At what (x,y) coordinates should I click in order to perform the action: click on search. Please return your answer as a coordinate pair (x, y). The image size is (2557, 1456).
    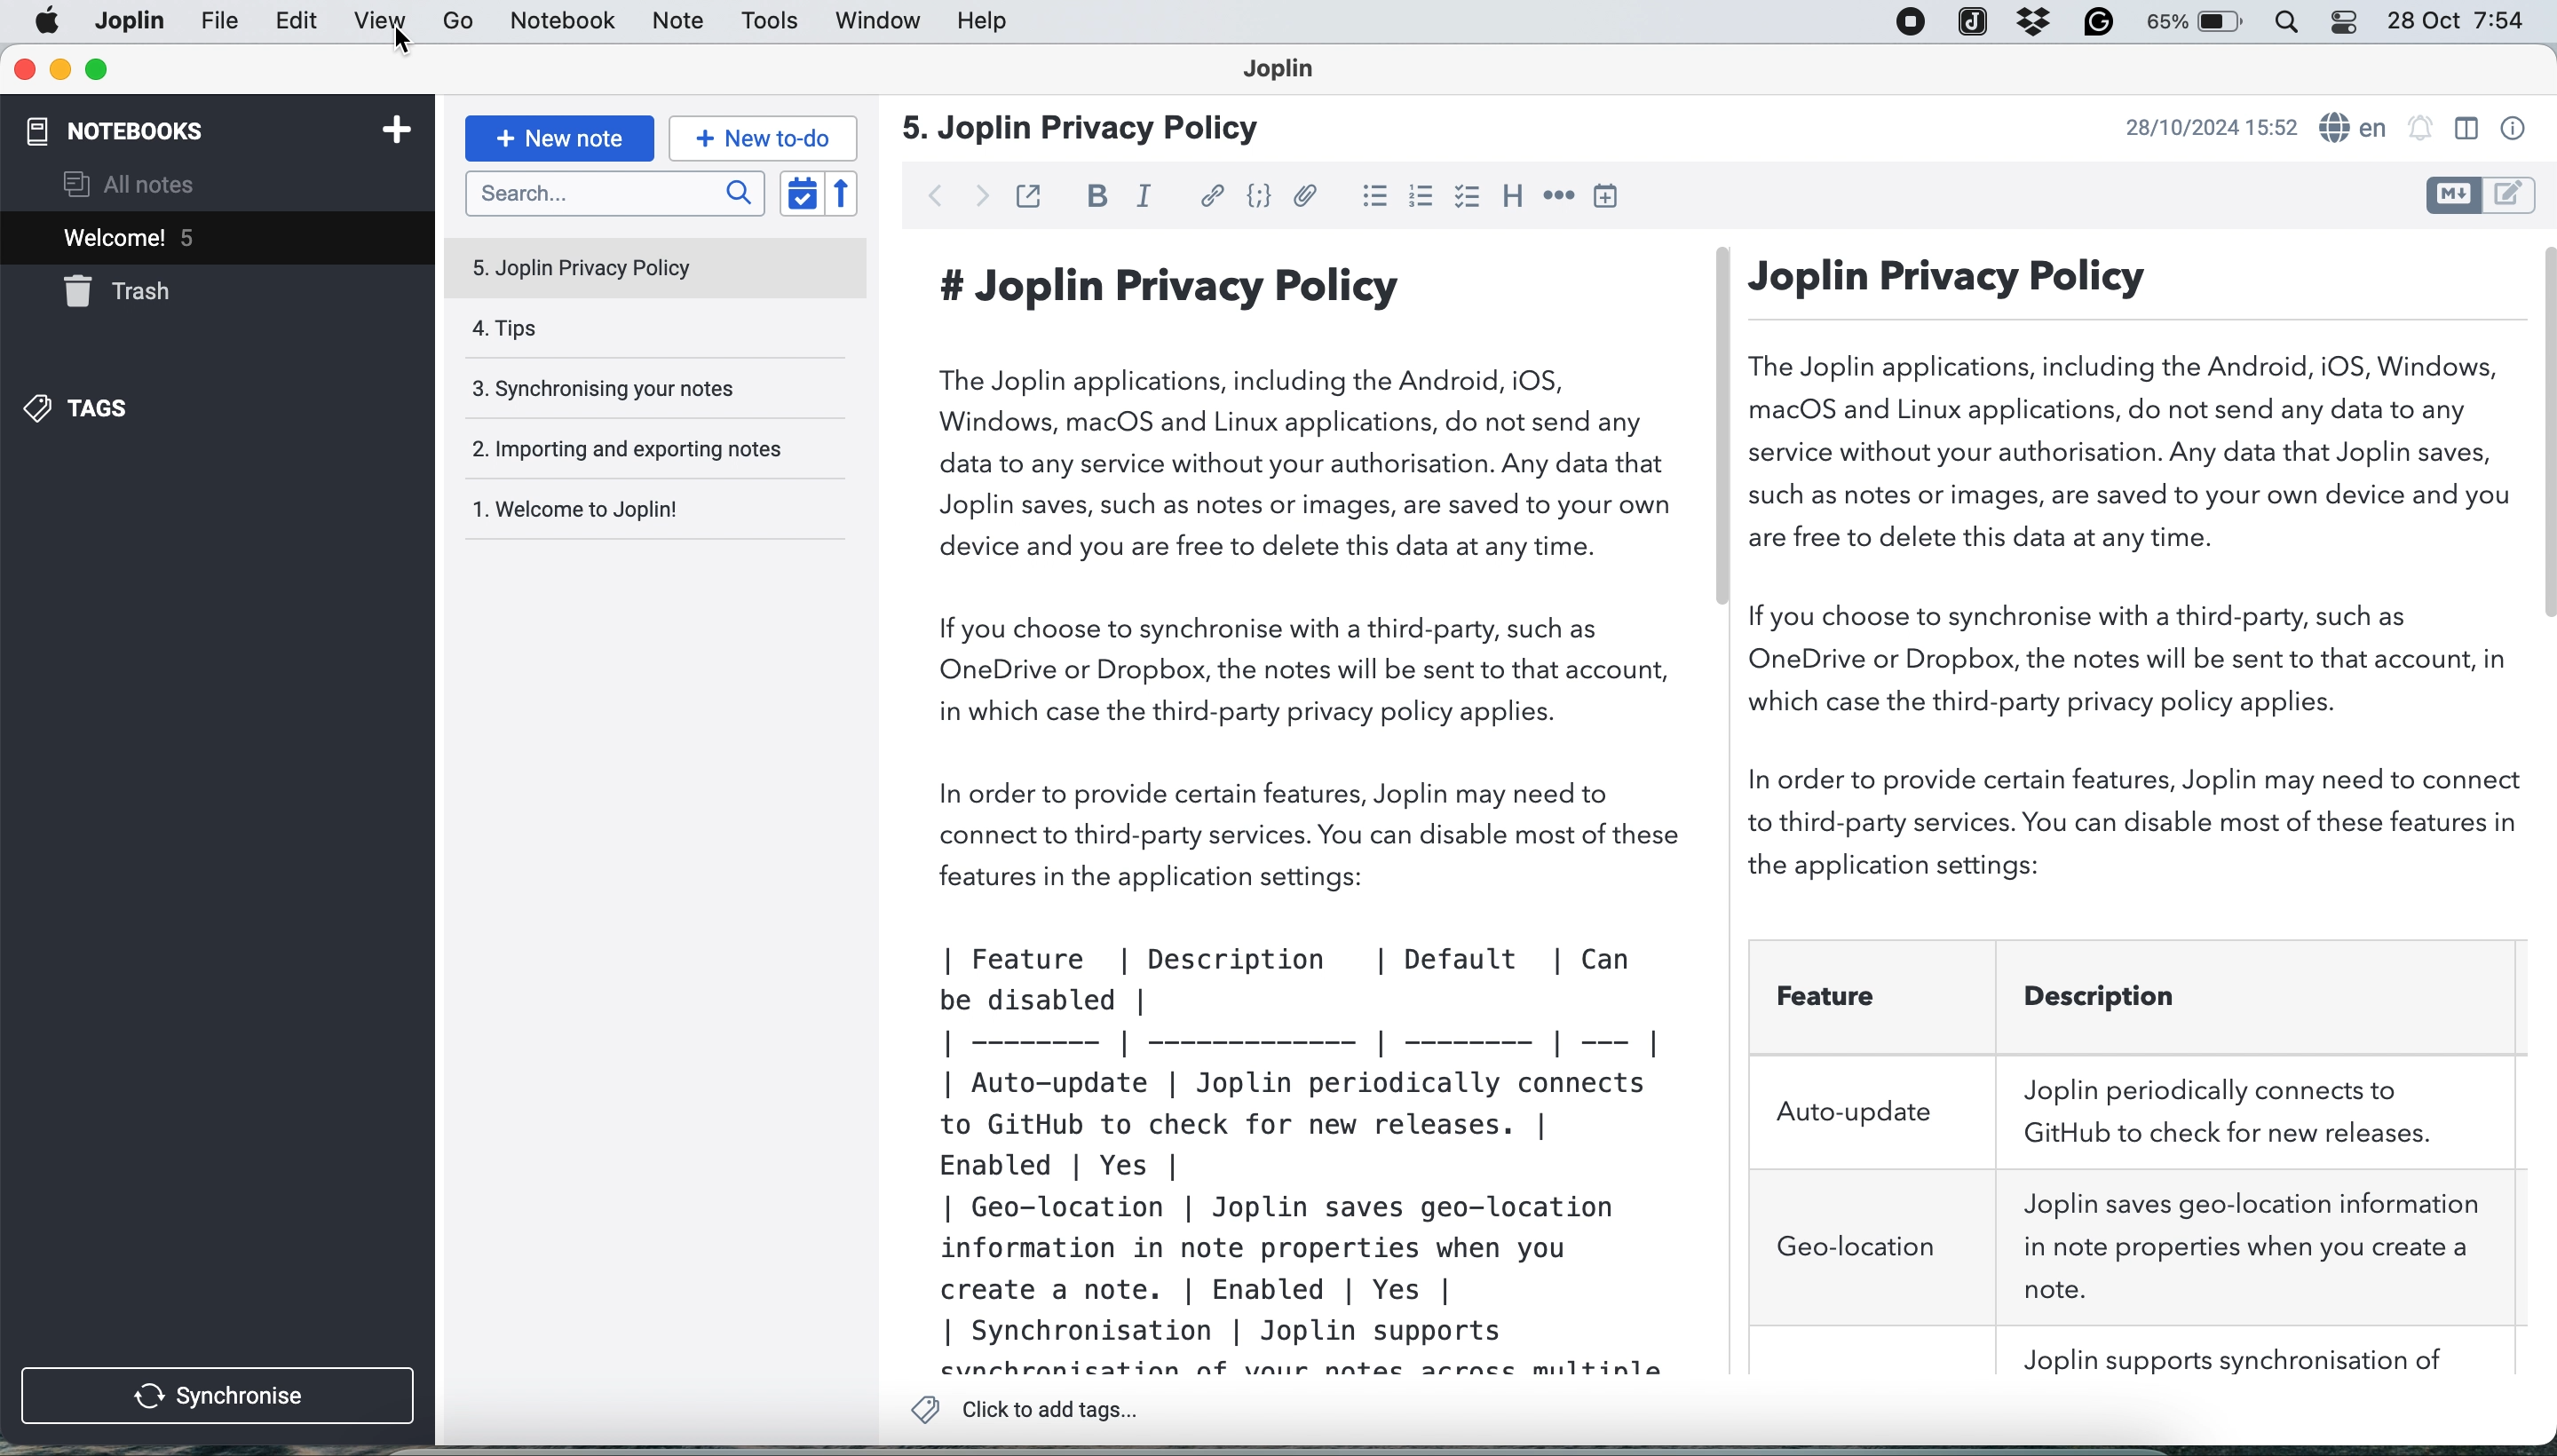
    Looking at the image, I should click on (612, 193).